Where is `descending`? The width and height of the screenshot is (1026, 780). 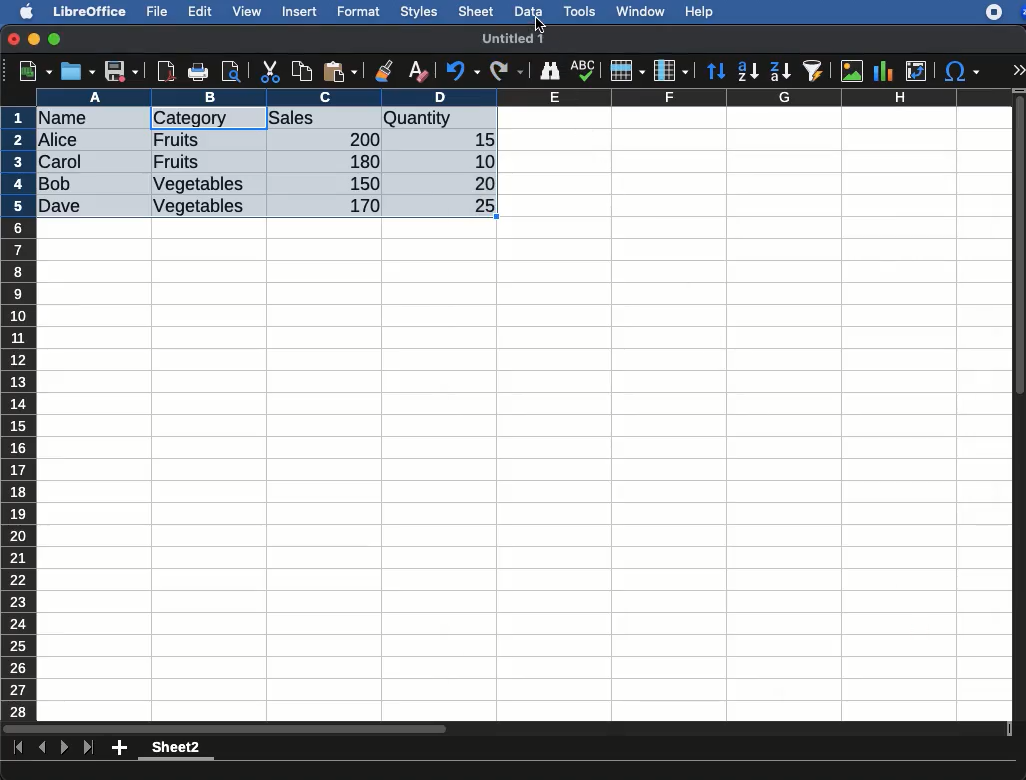
descending is located at coordinates (781, 72).